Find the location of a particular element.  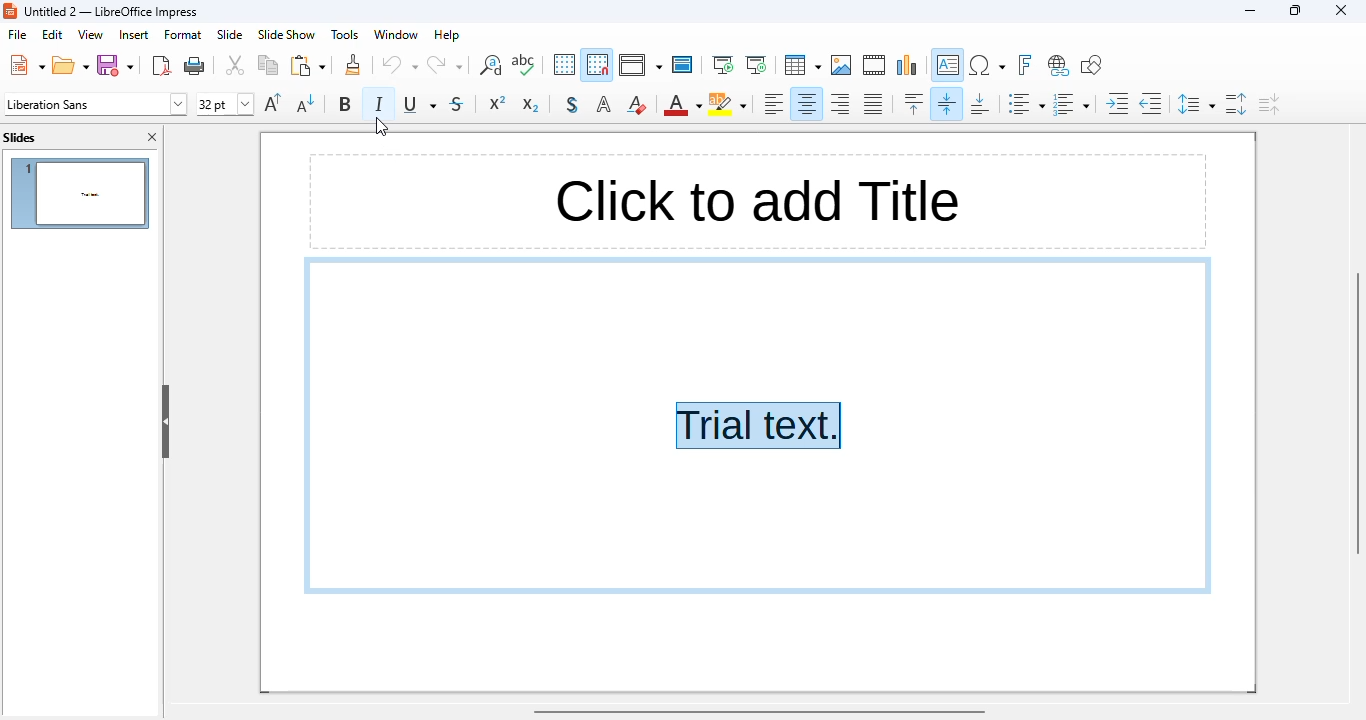

undo is located at coordinates (400, 65).